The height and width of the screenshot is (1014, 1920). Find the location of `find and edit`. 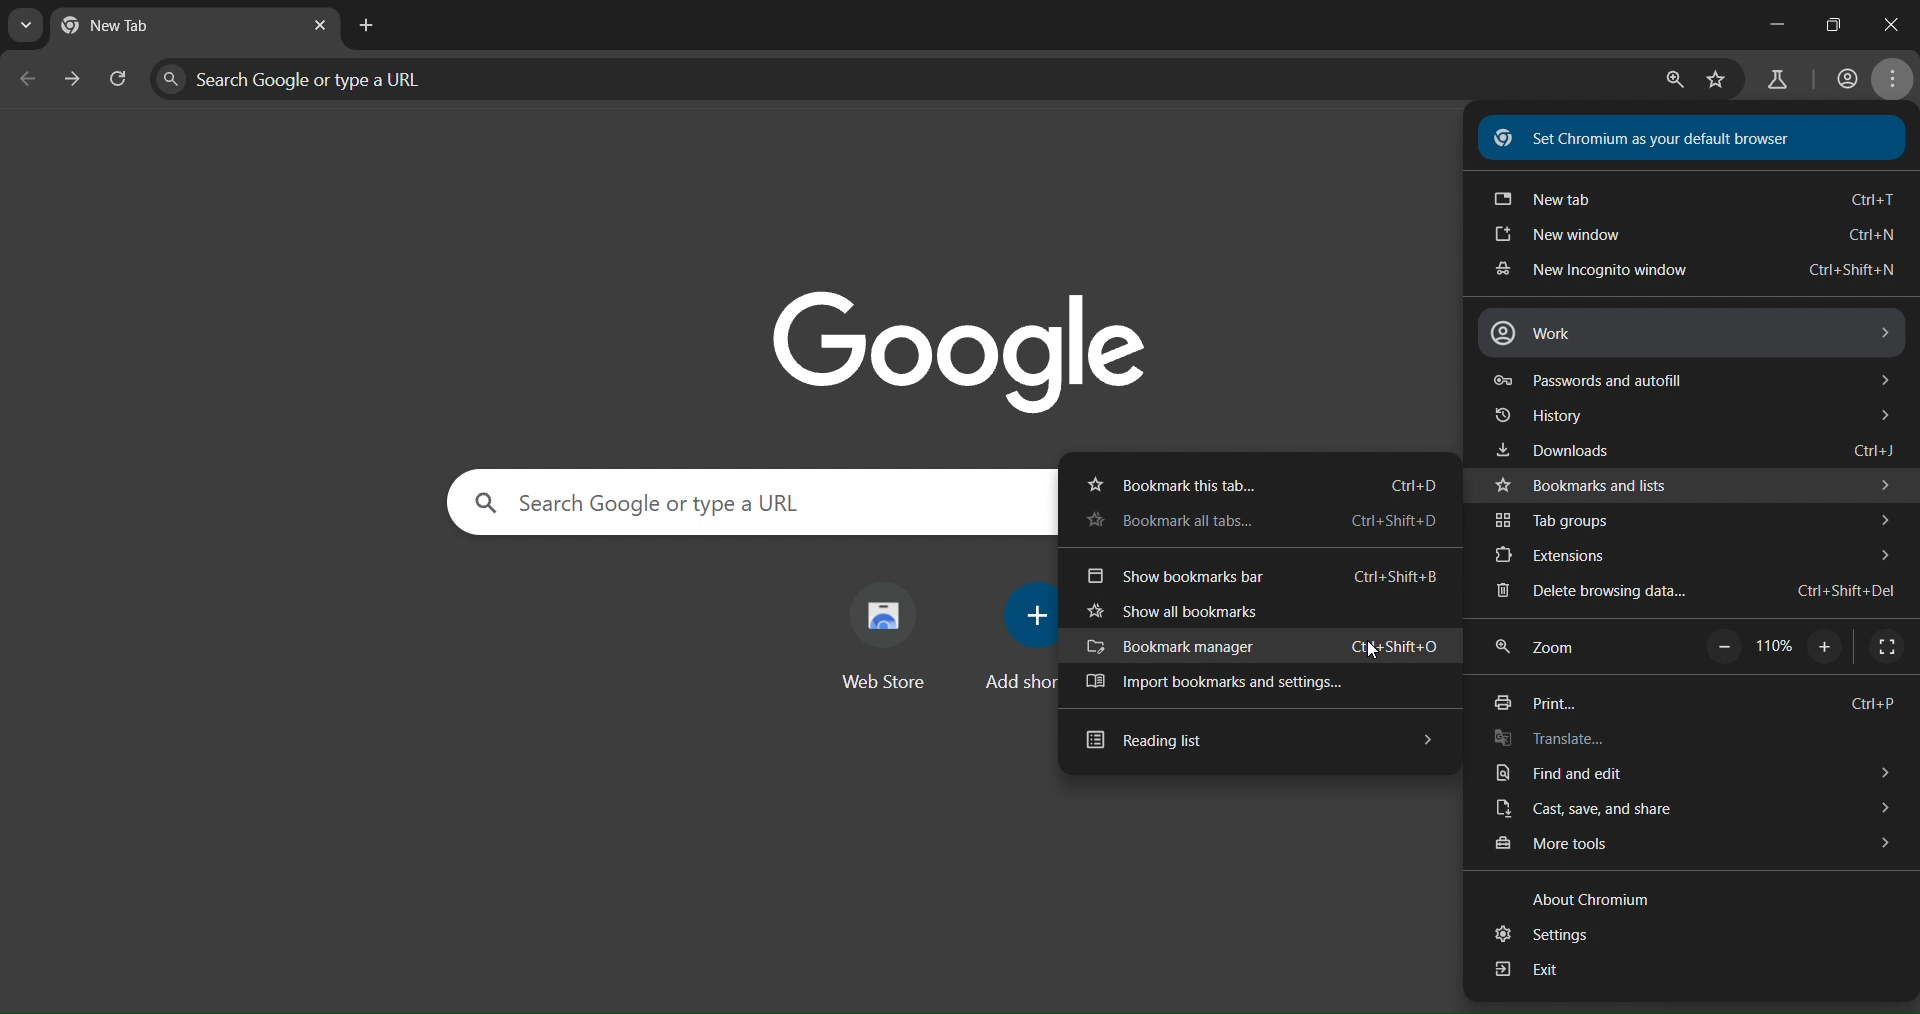

find and edit is located at coordinates (1689, 771).